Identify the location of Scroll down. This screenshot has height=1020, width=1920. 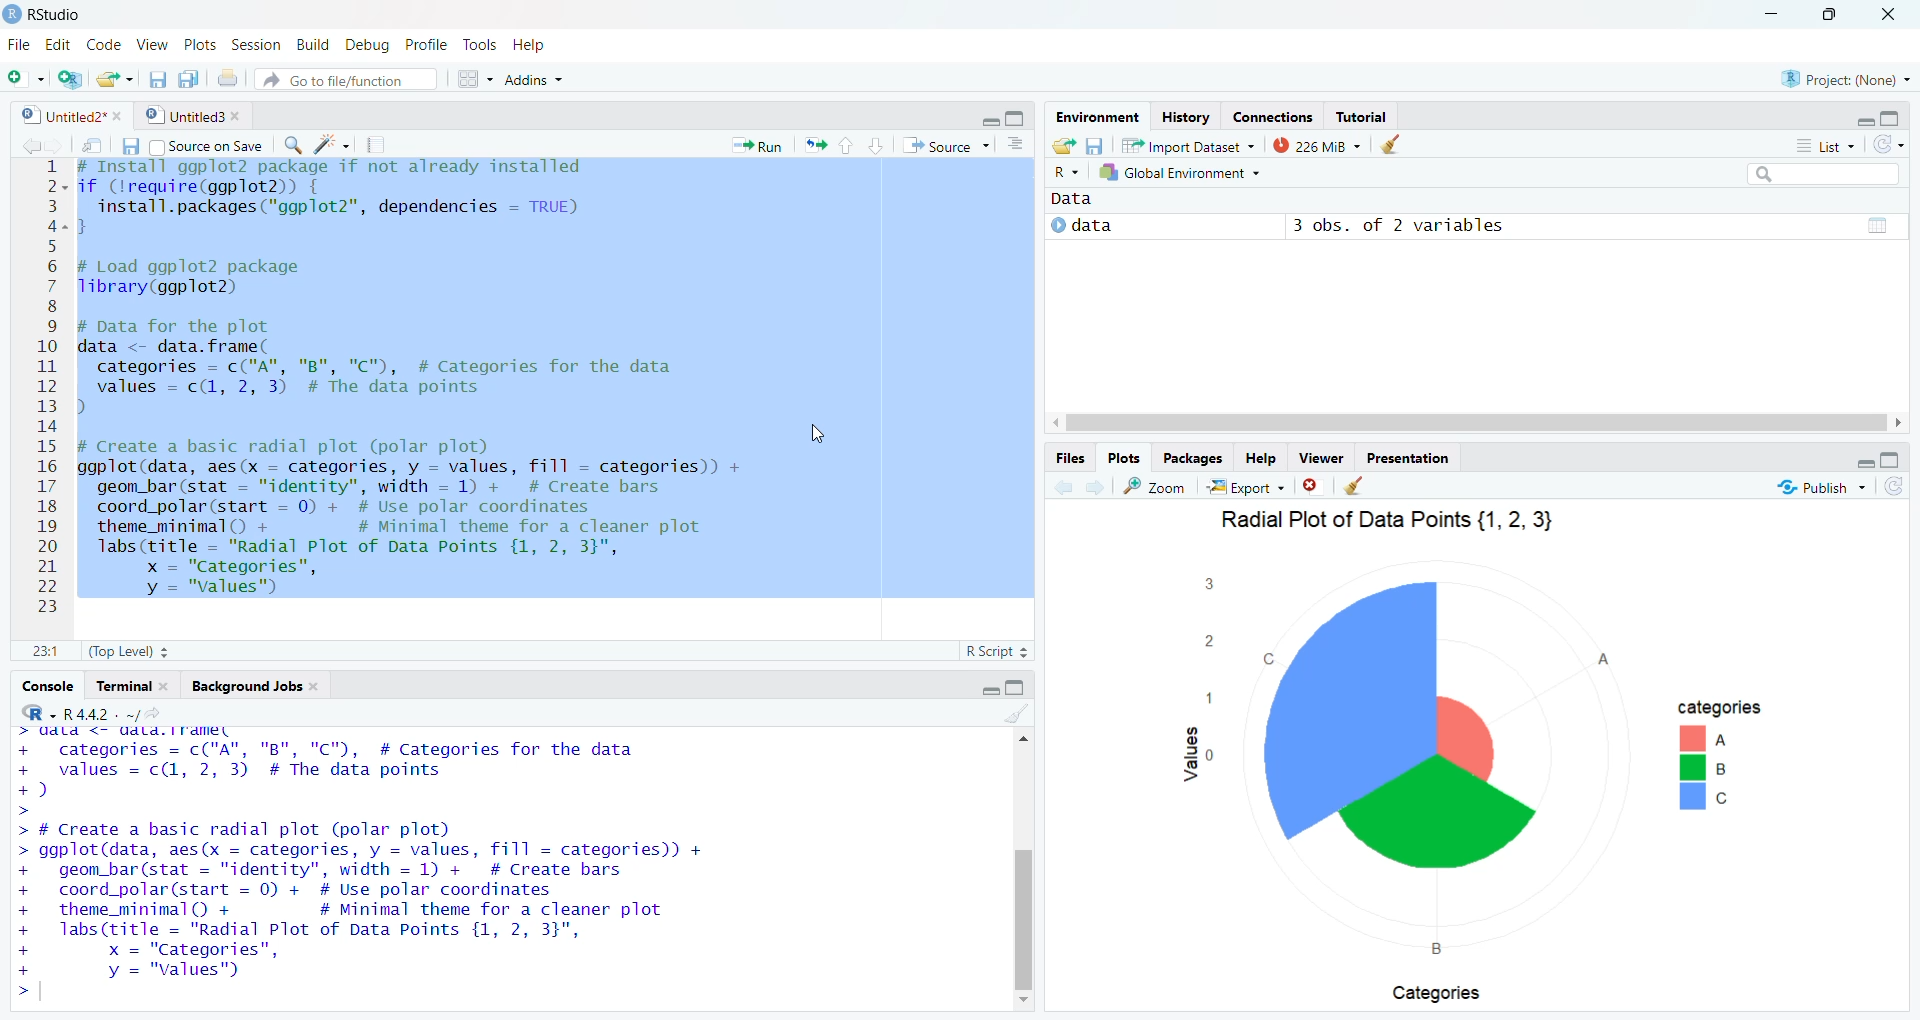
(1022, 1002).